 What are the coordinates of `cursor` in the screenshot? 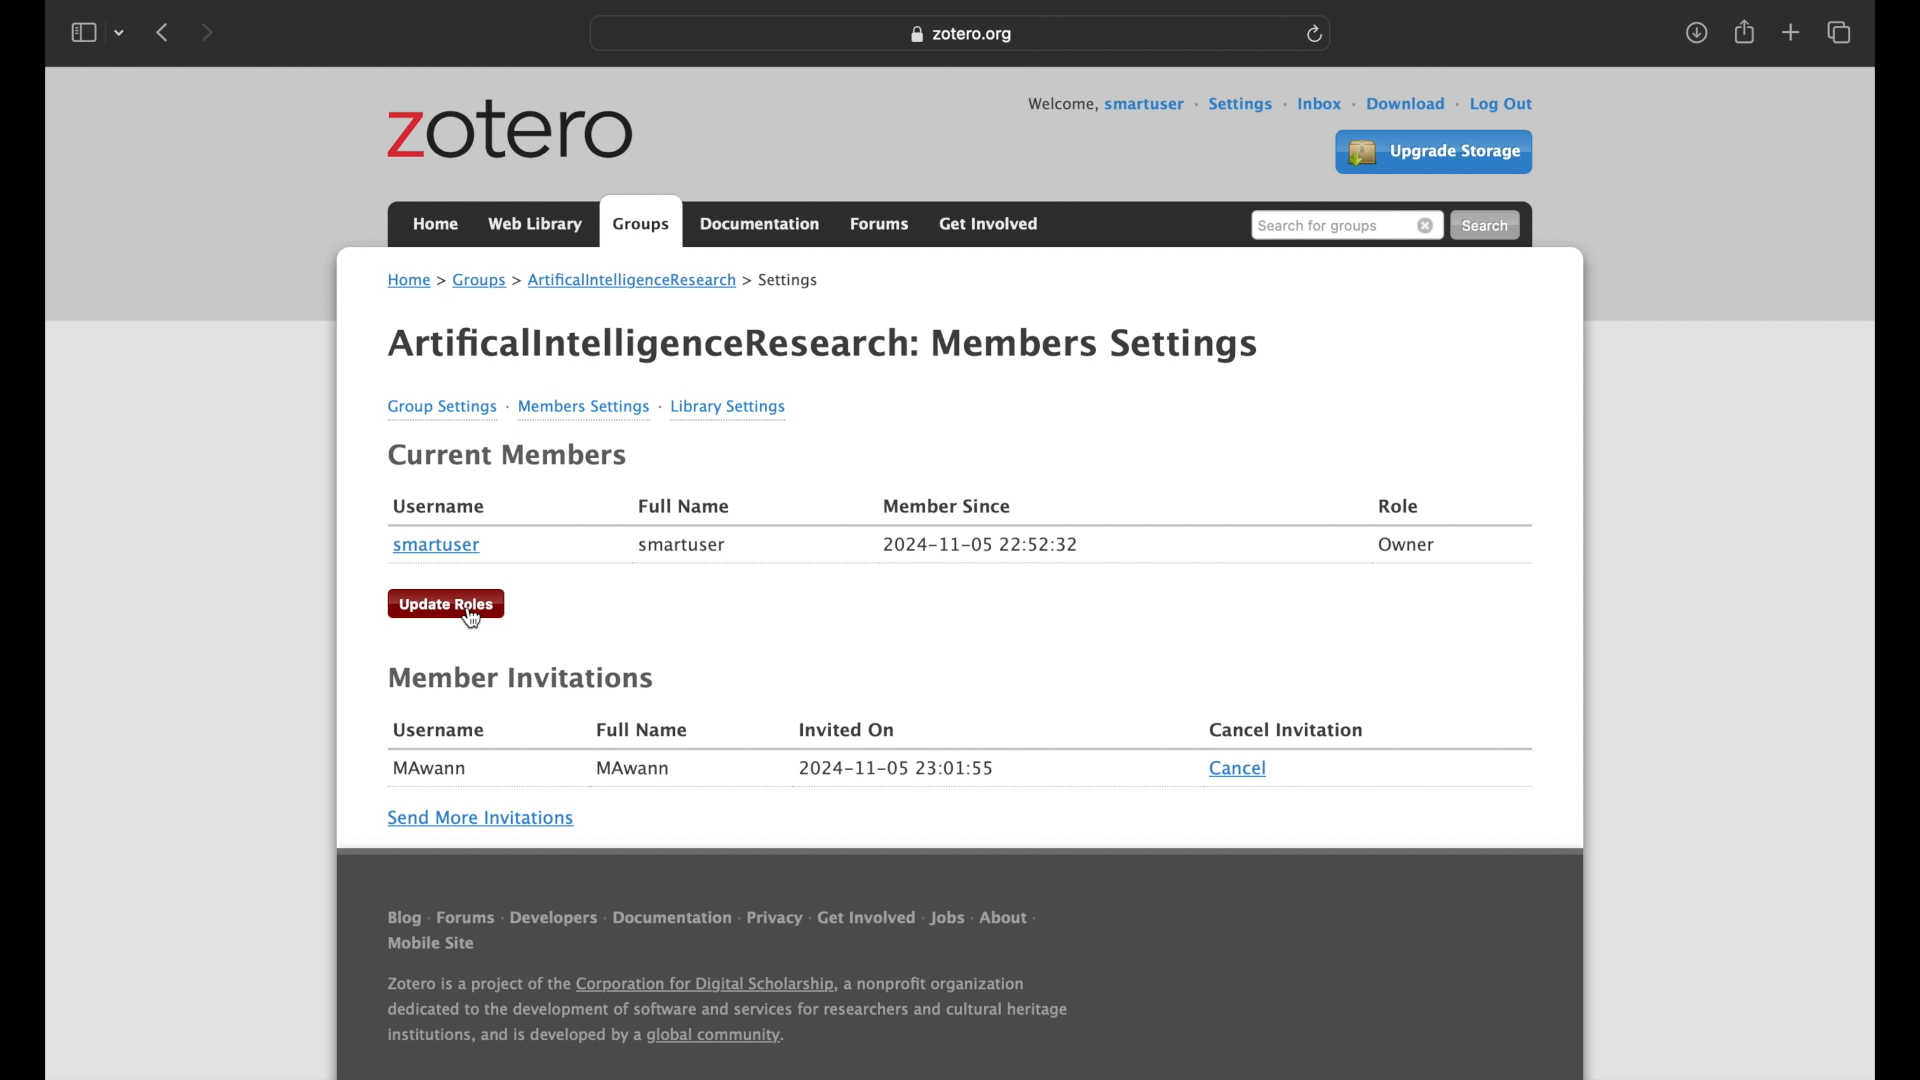 It's located at (470, 619).